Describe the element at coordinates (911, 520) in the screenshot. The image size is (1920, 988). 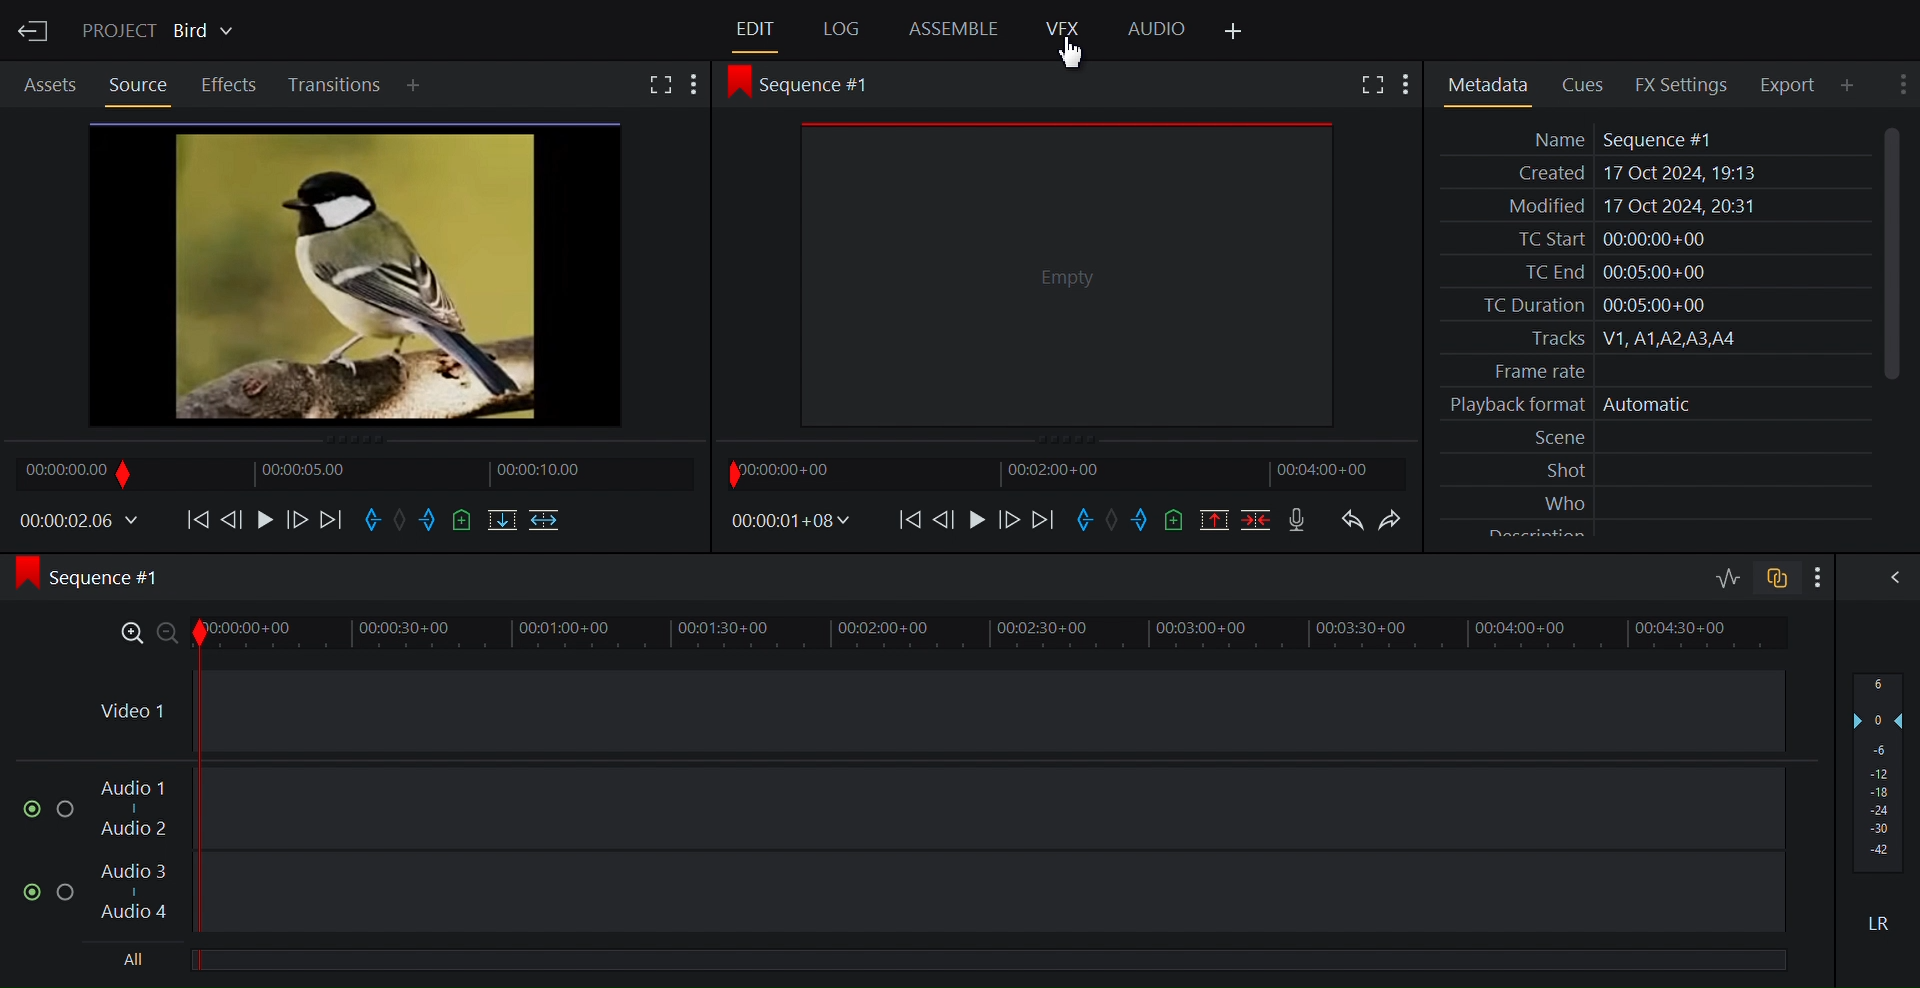
I see `Move Backwards` at that location.